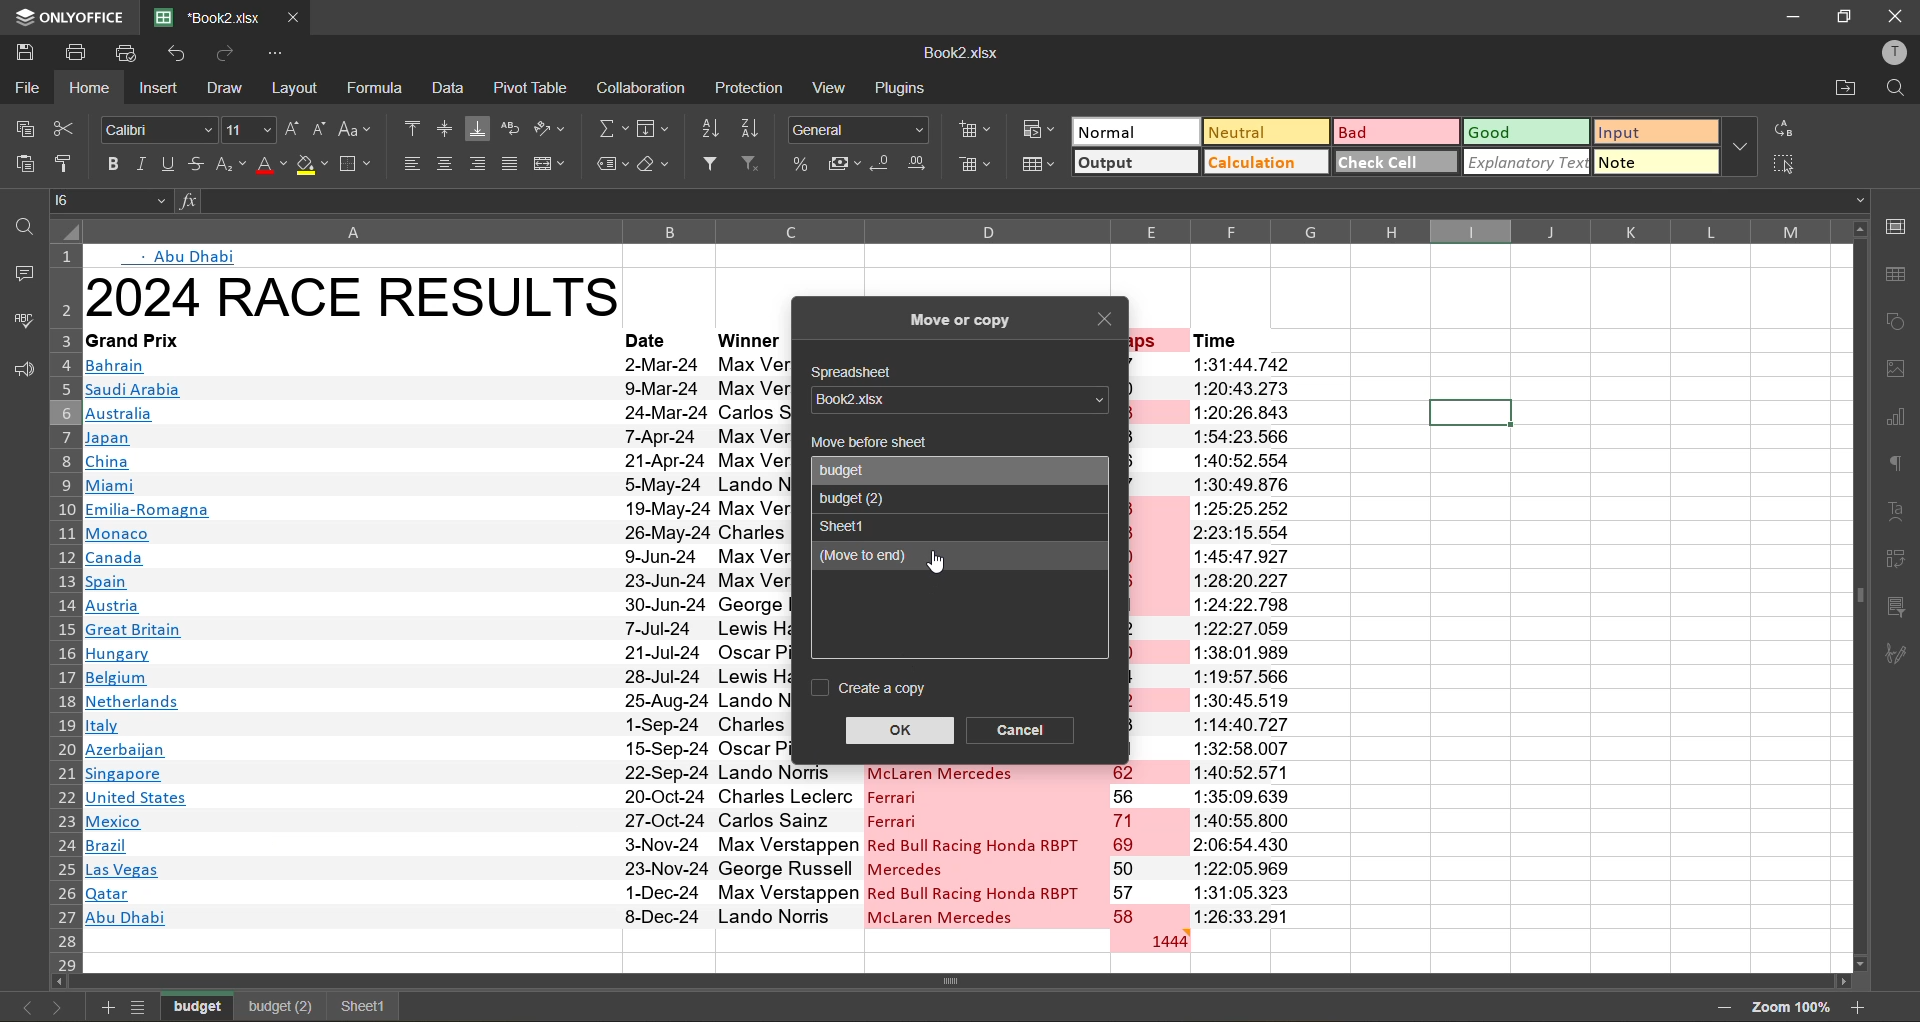  Describe the element at coordinates (414, 163) in the screenshot. I see `align left` at that location.